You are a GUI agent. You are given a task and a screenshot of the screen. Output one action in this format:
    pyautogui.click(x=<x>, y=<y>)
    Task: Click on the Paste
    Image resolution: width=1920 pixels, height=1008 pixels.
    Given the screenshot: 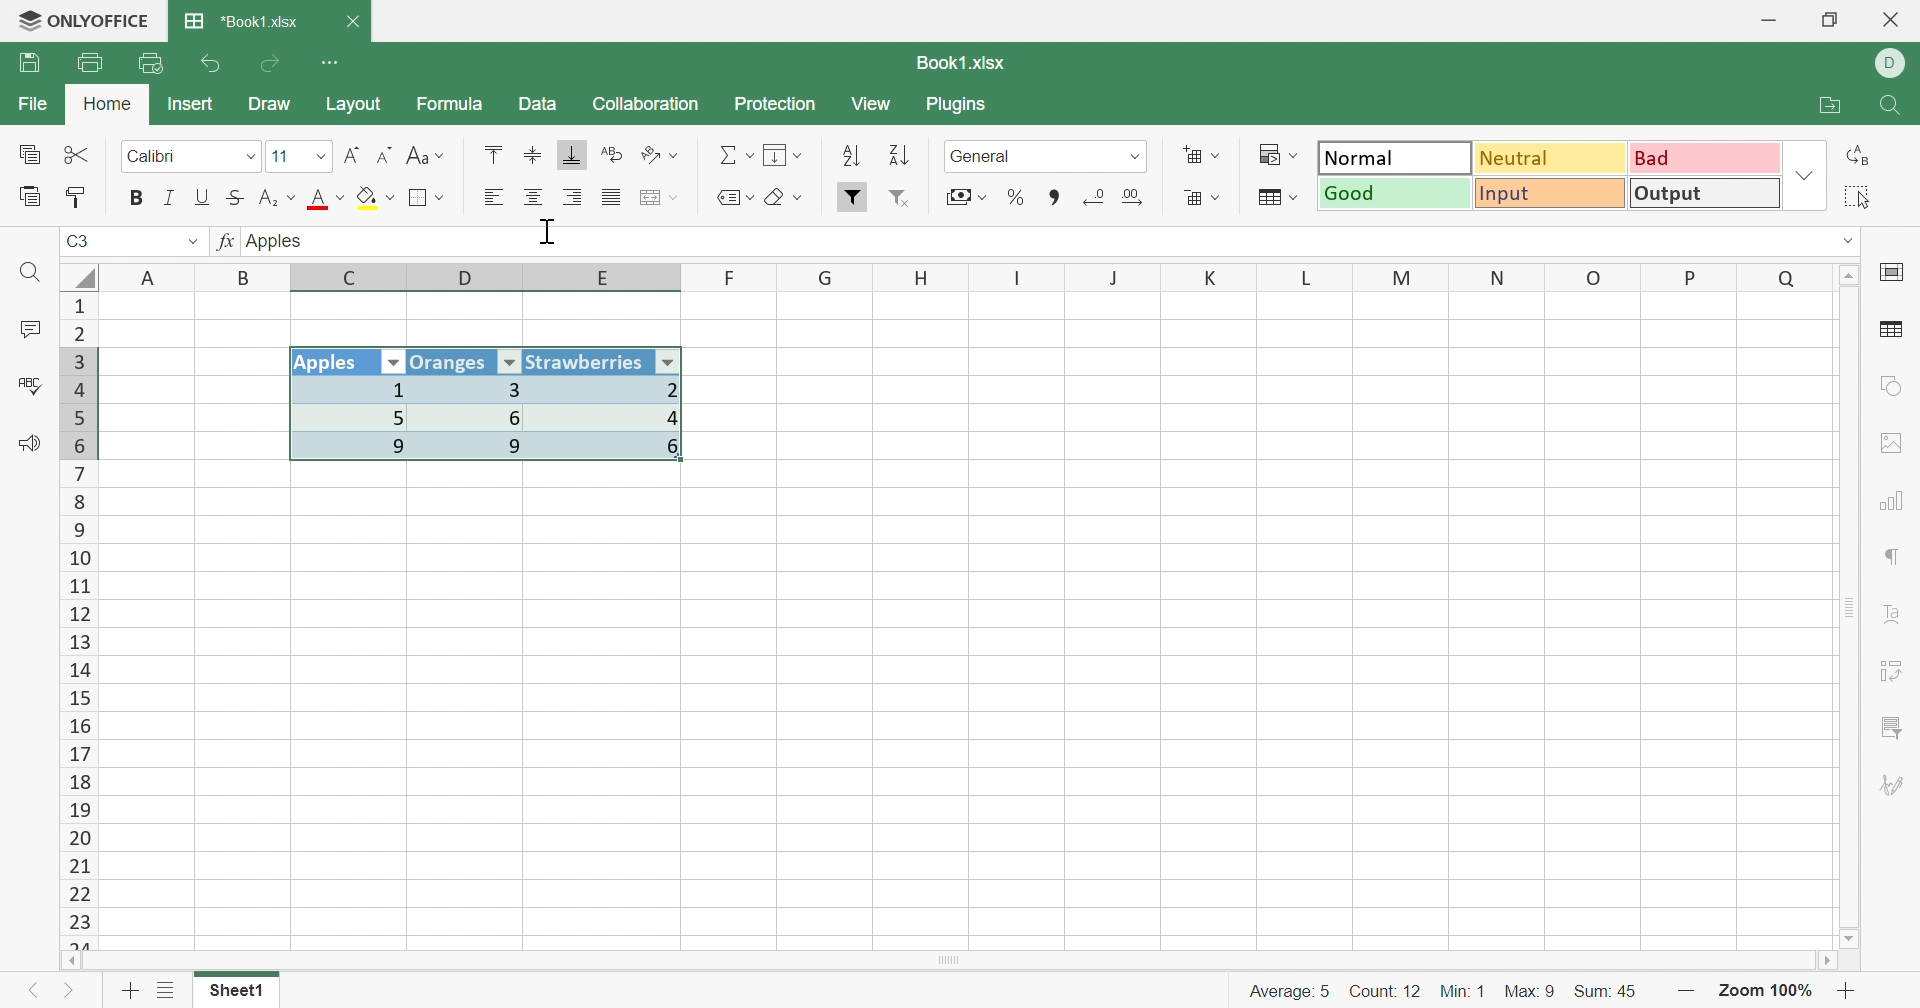 What is the action you would take?
    pyautogui.click(x=31, y=197)
    